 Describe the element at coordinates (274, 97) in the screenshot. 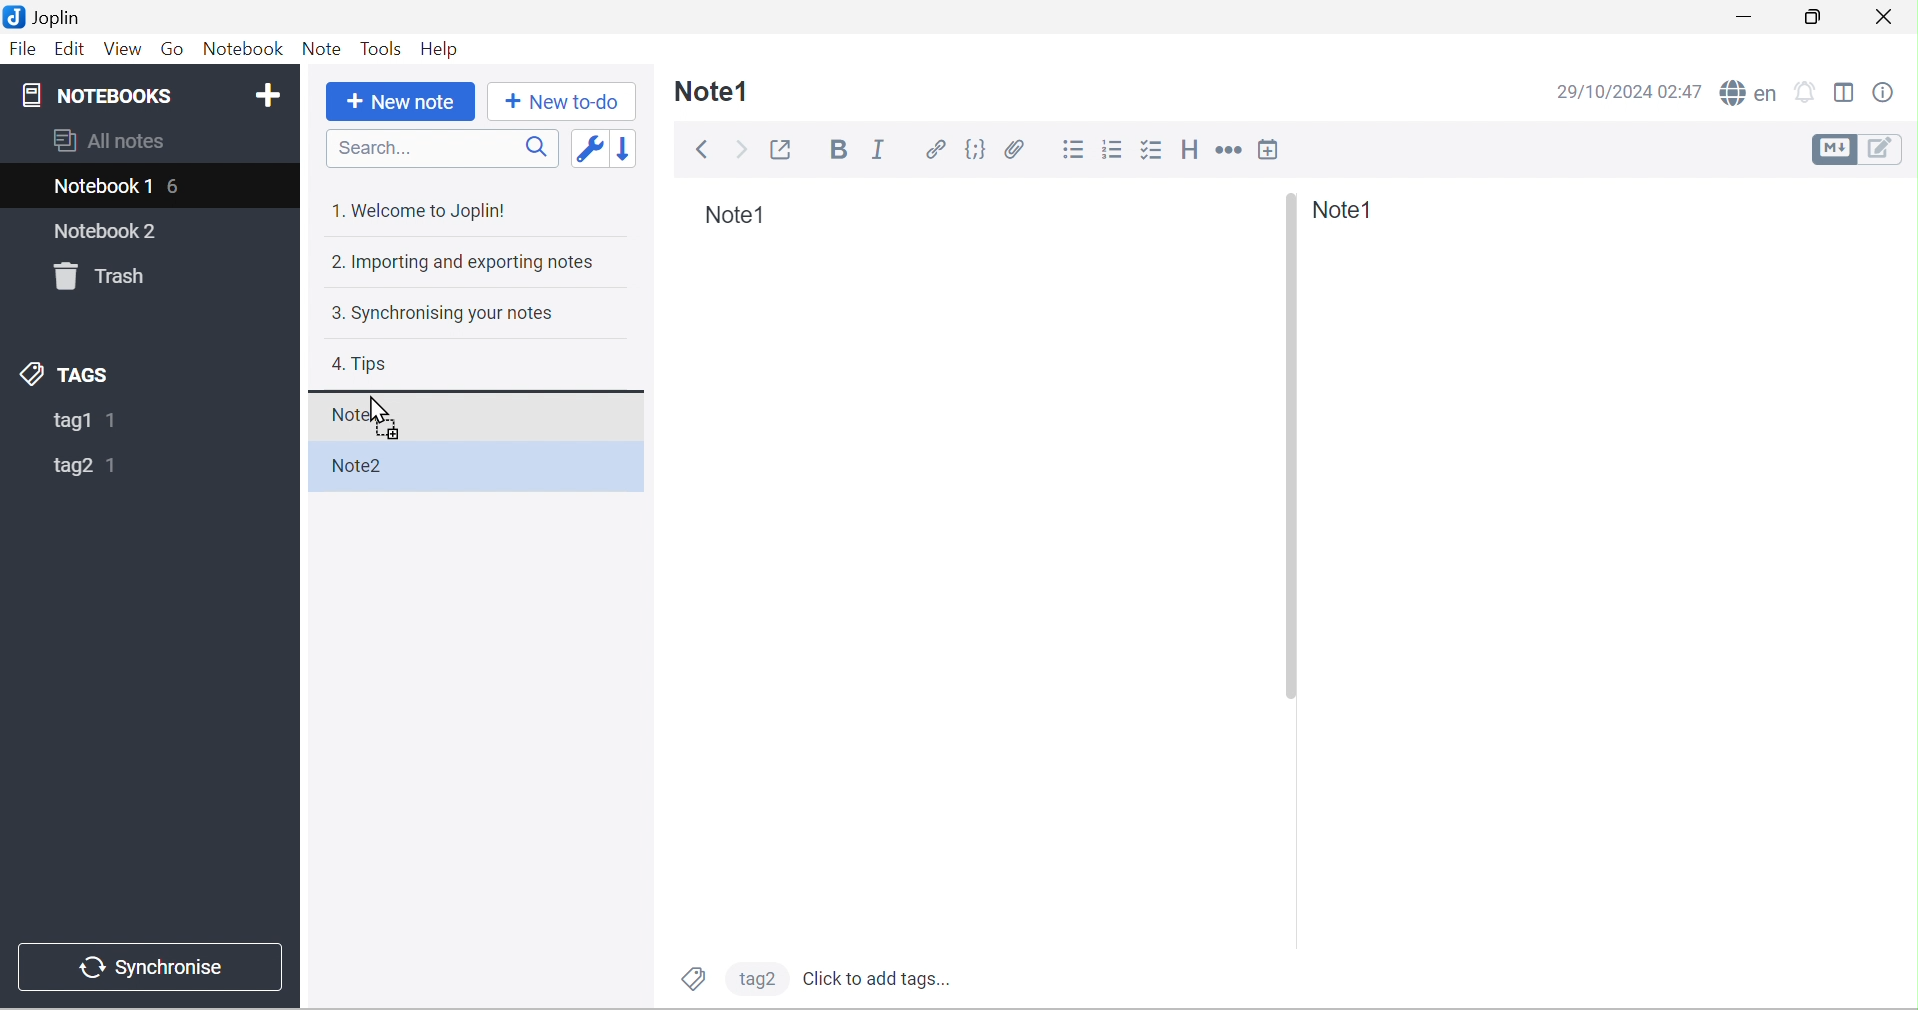

I see `Add Notebook` at that location.